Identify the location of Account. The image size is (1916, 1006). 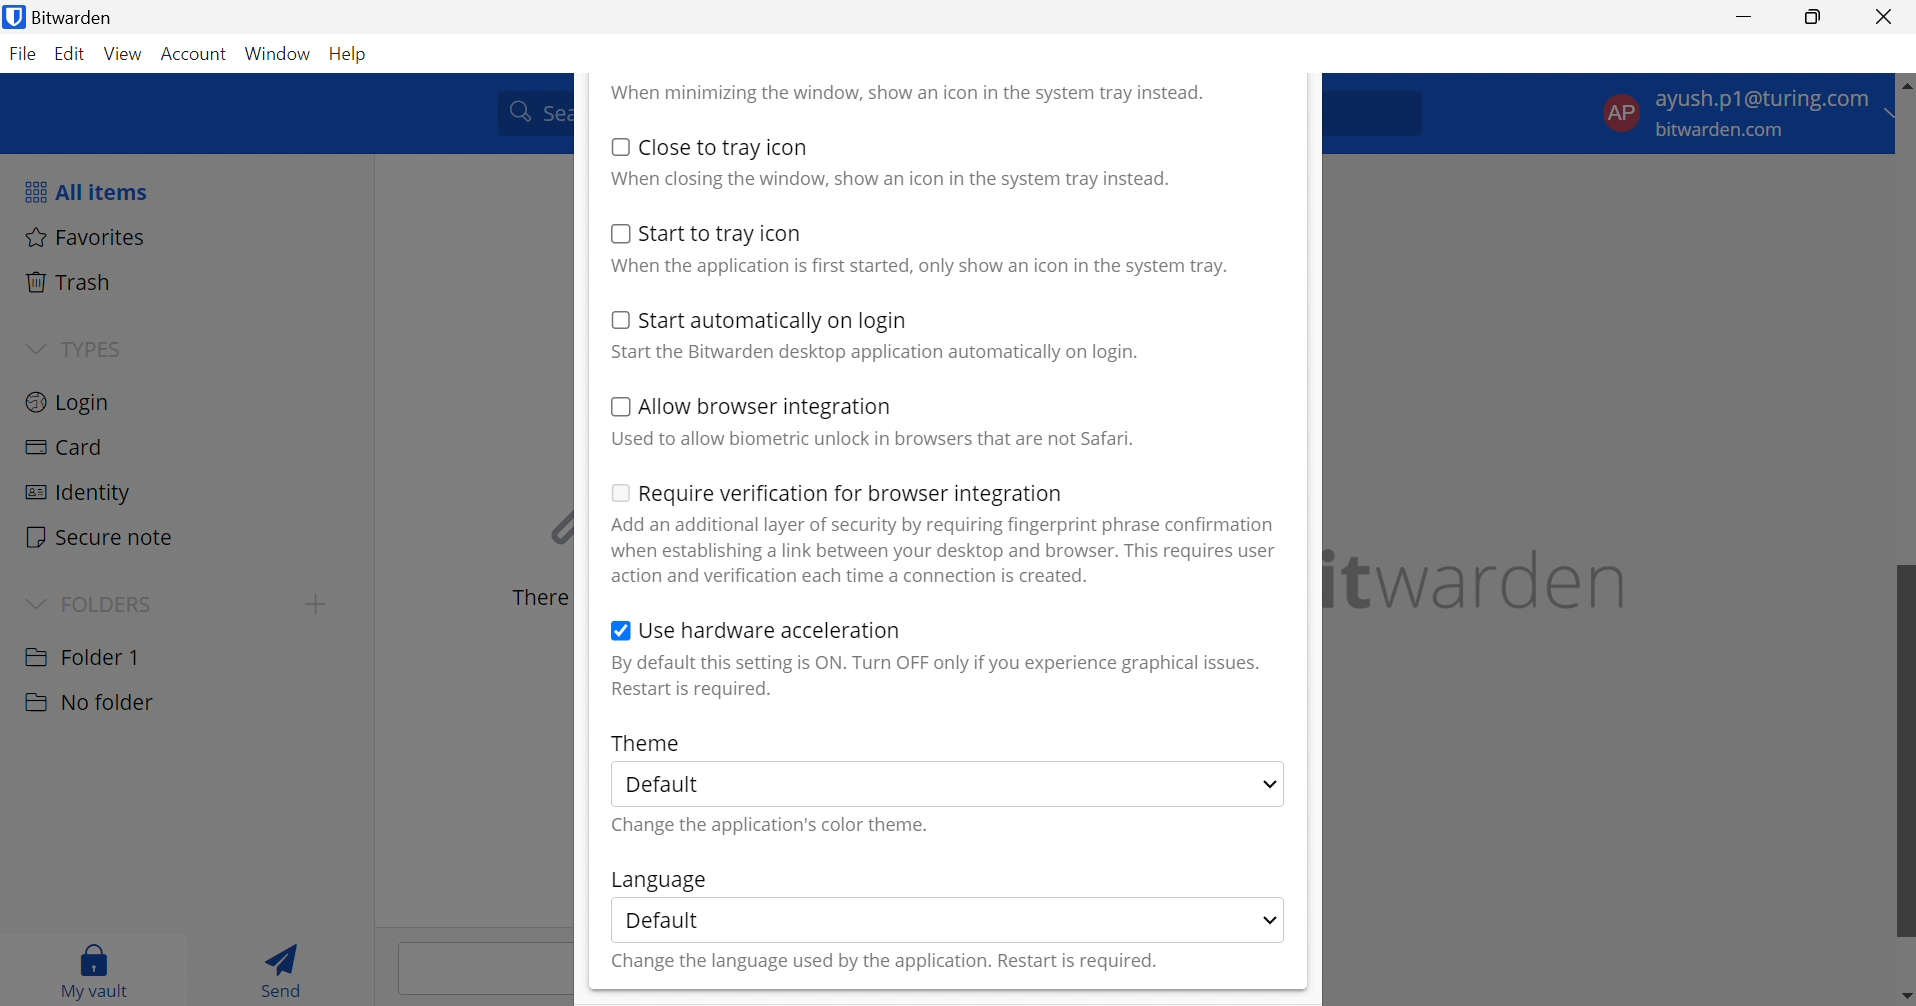
(197, 55).